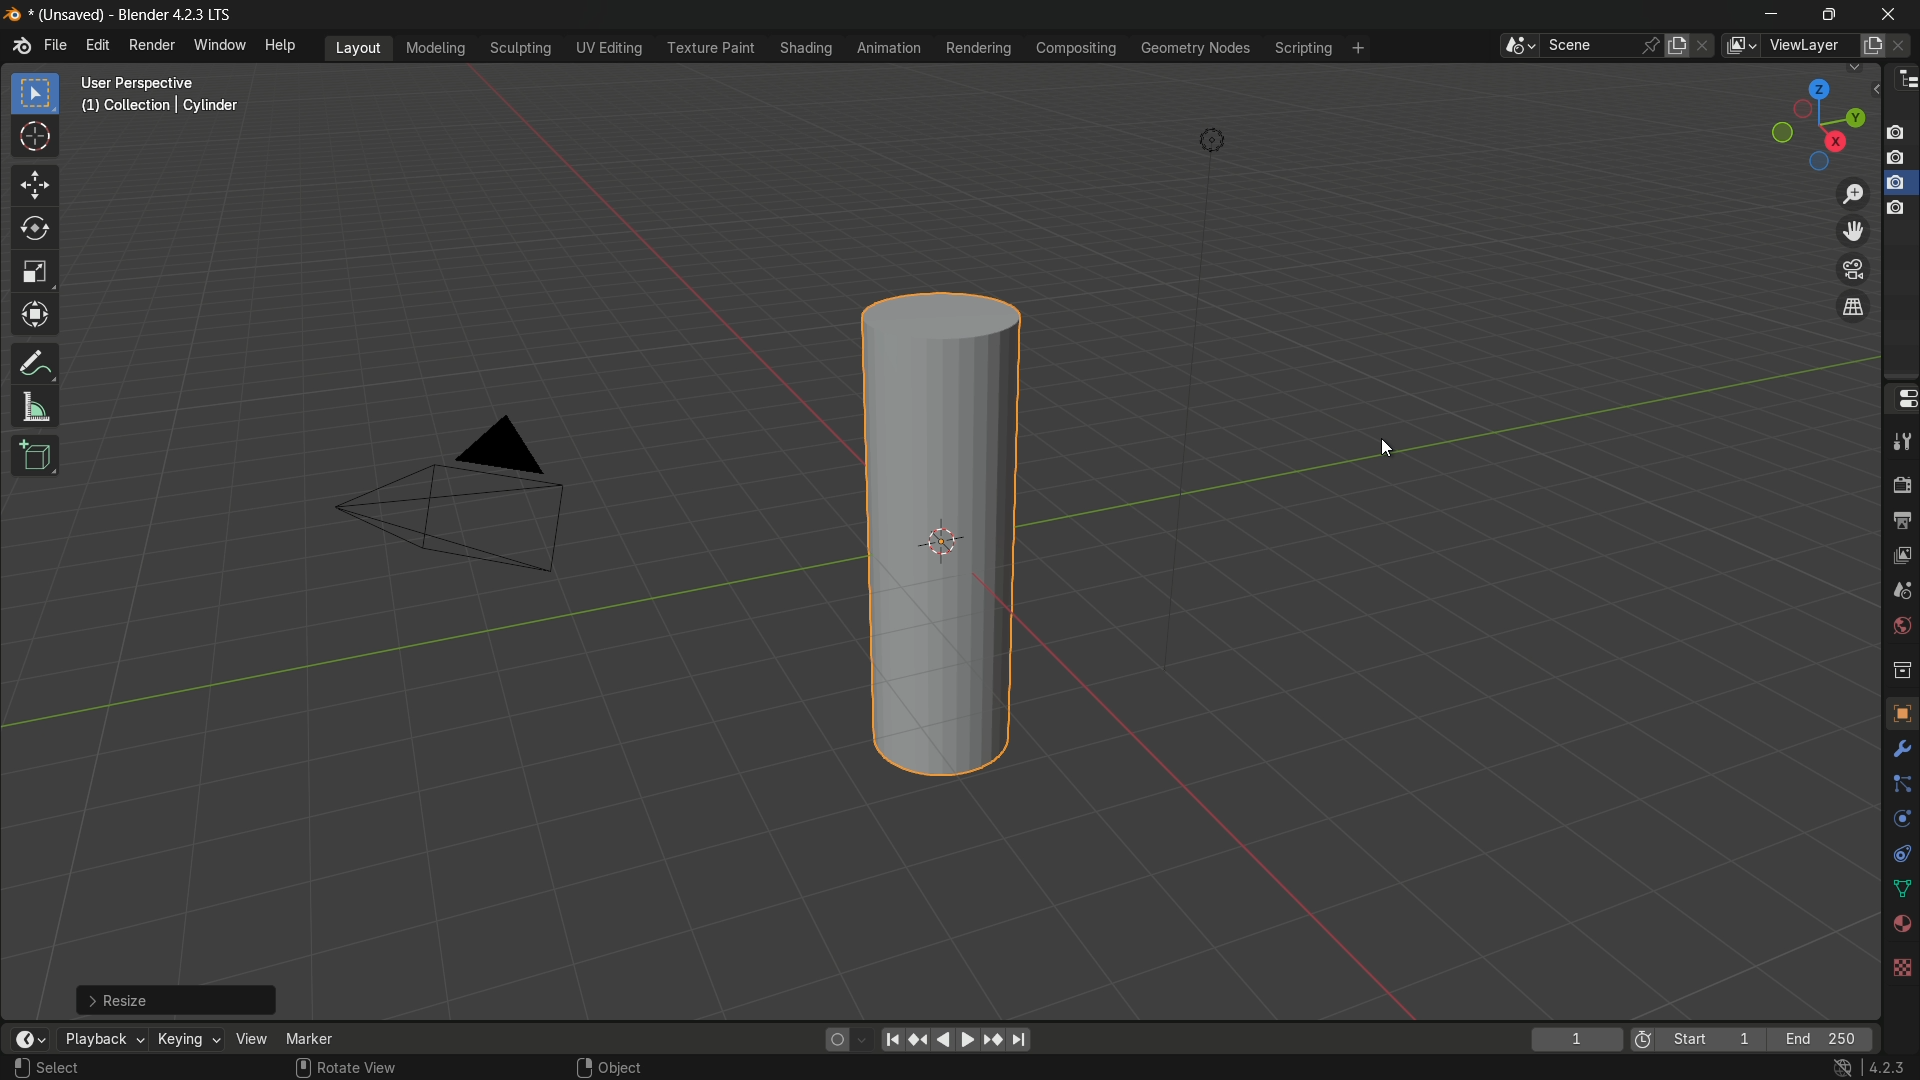 This screenshot has height=1080, width=1920. Describe the element at coordinates (1901, 626) in the screenshot. I see `world` at that location.